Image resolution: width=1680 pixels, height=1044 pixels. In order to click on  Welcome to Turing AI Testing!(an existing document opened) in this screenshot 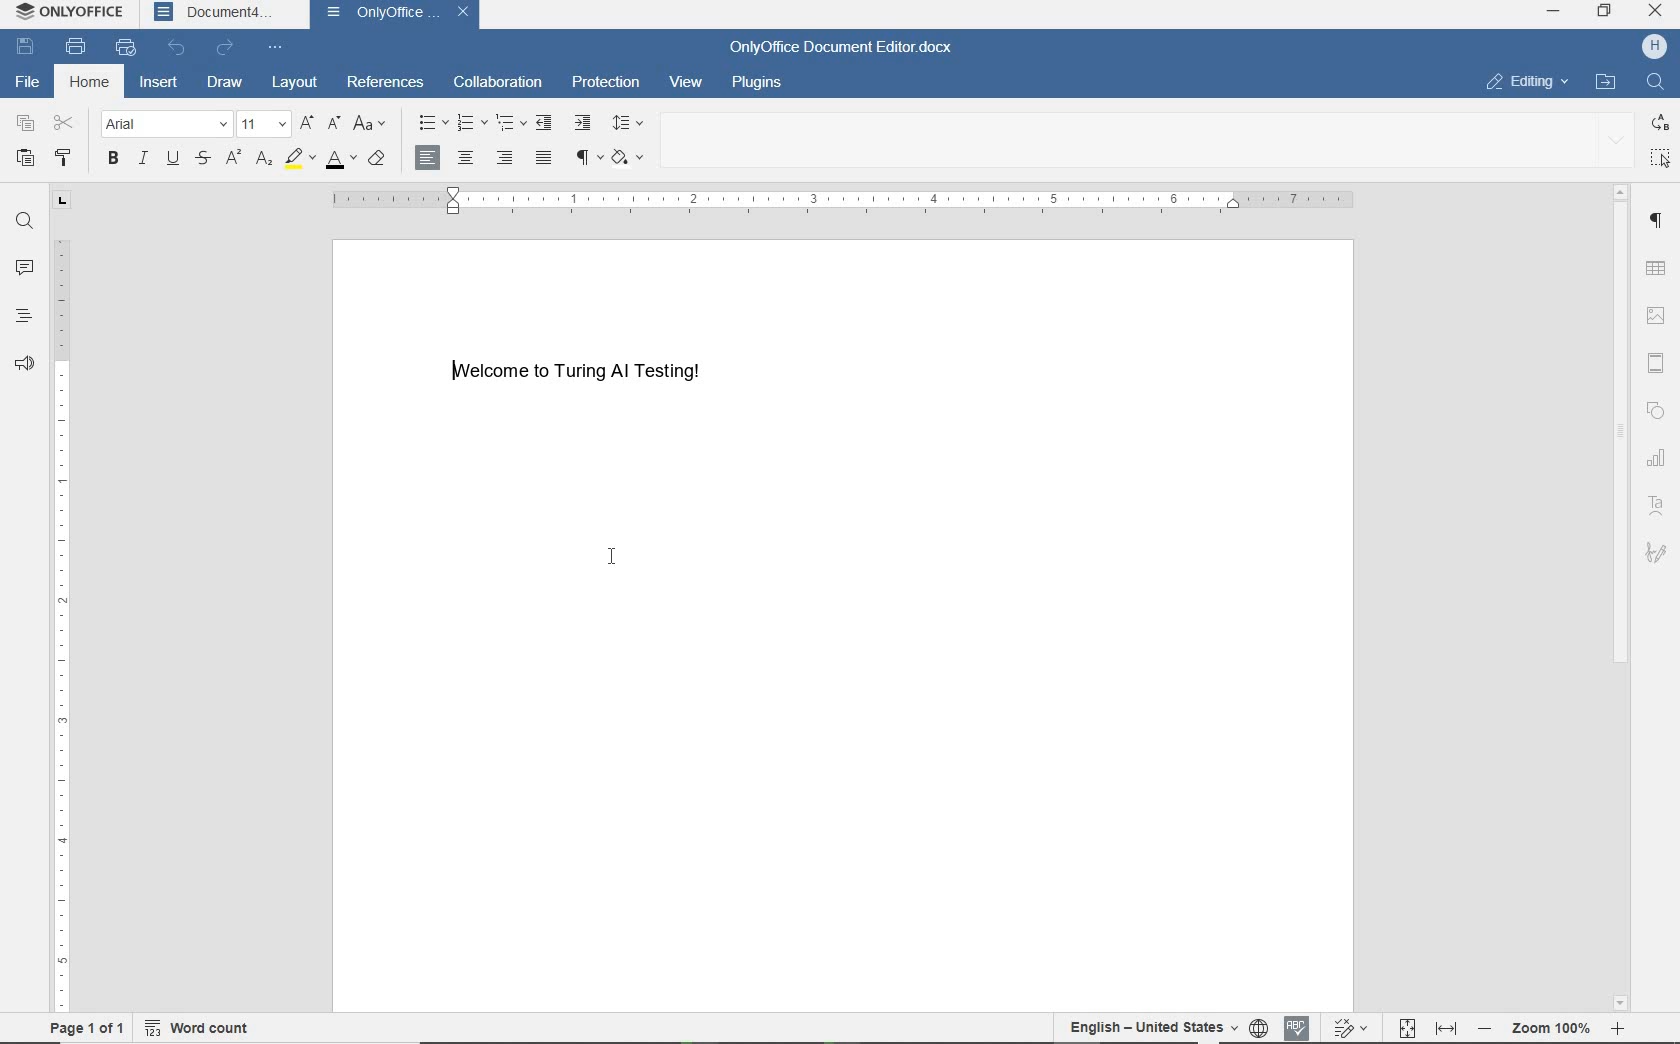, I will do `click(824, 621)`.